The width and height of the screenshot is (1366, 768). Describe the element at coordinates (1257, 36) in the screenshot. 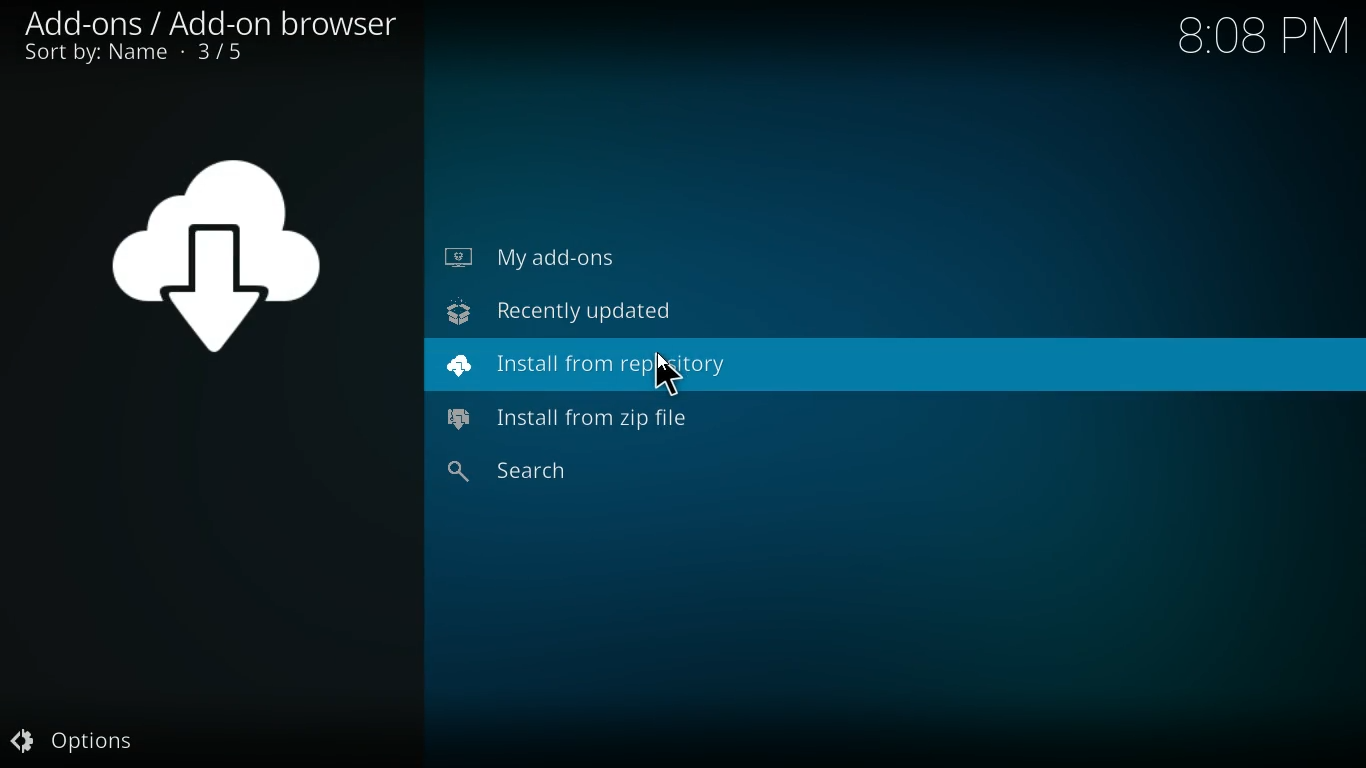

I see `Time - 8:08PM` at that location.